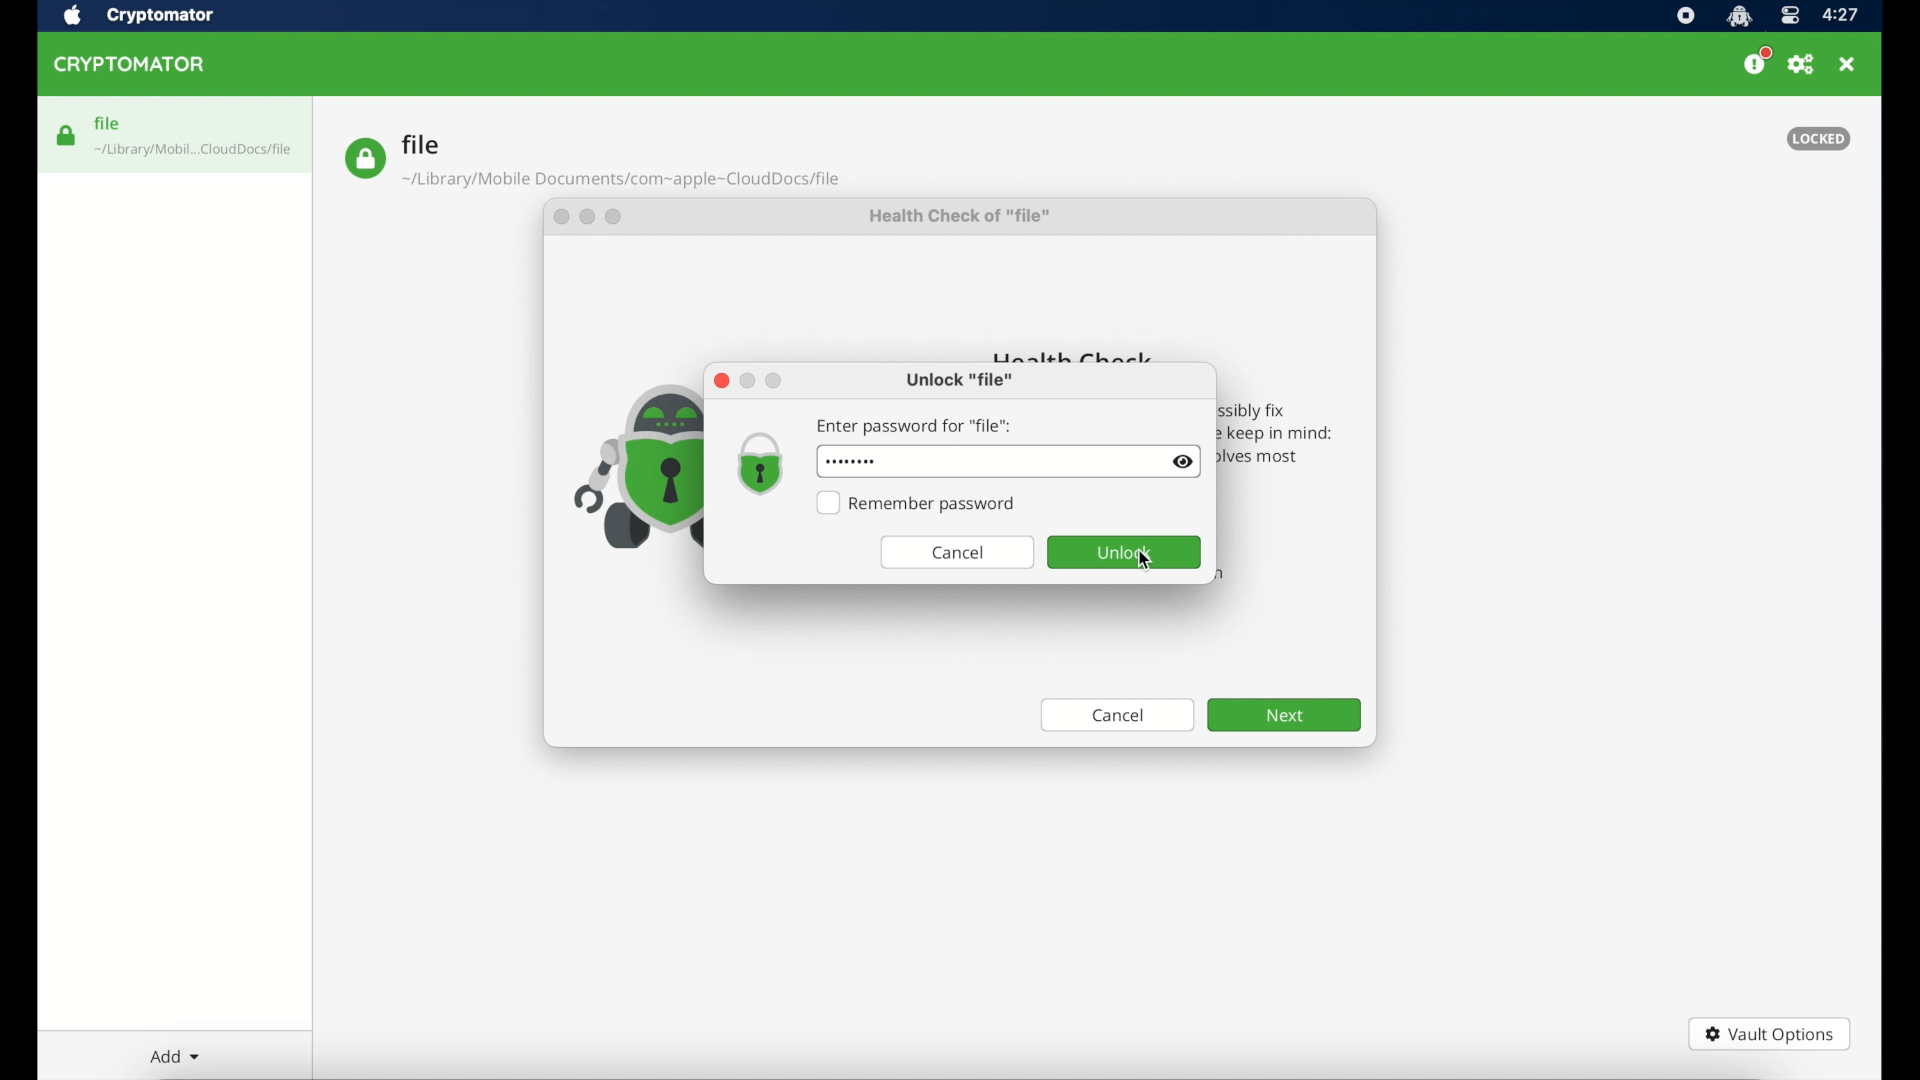 This screenshot has height=1080, width=1920. What do you see at coordinates (559, 220) in the screenshot?
I see `close` at bounding box center [559, 220].